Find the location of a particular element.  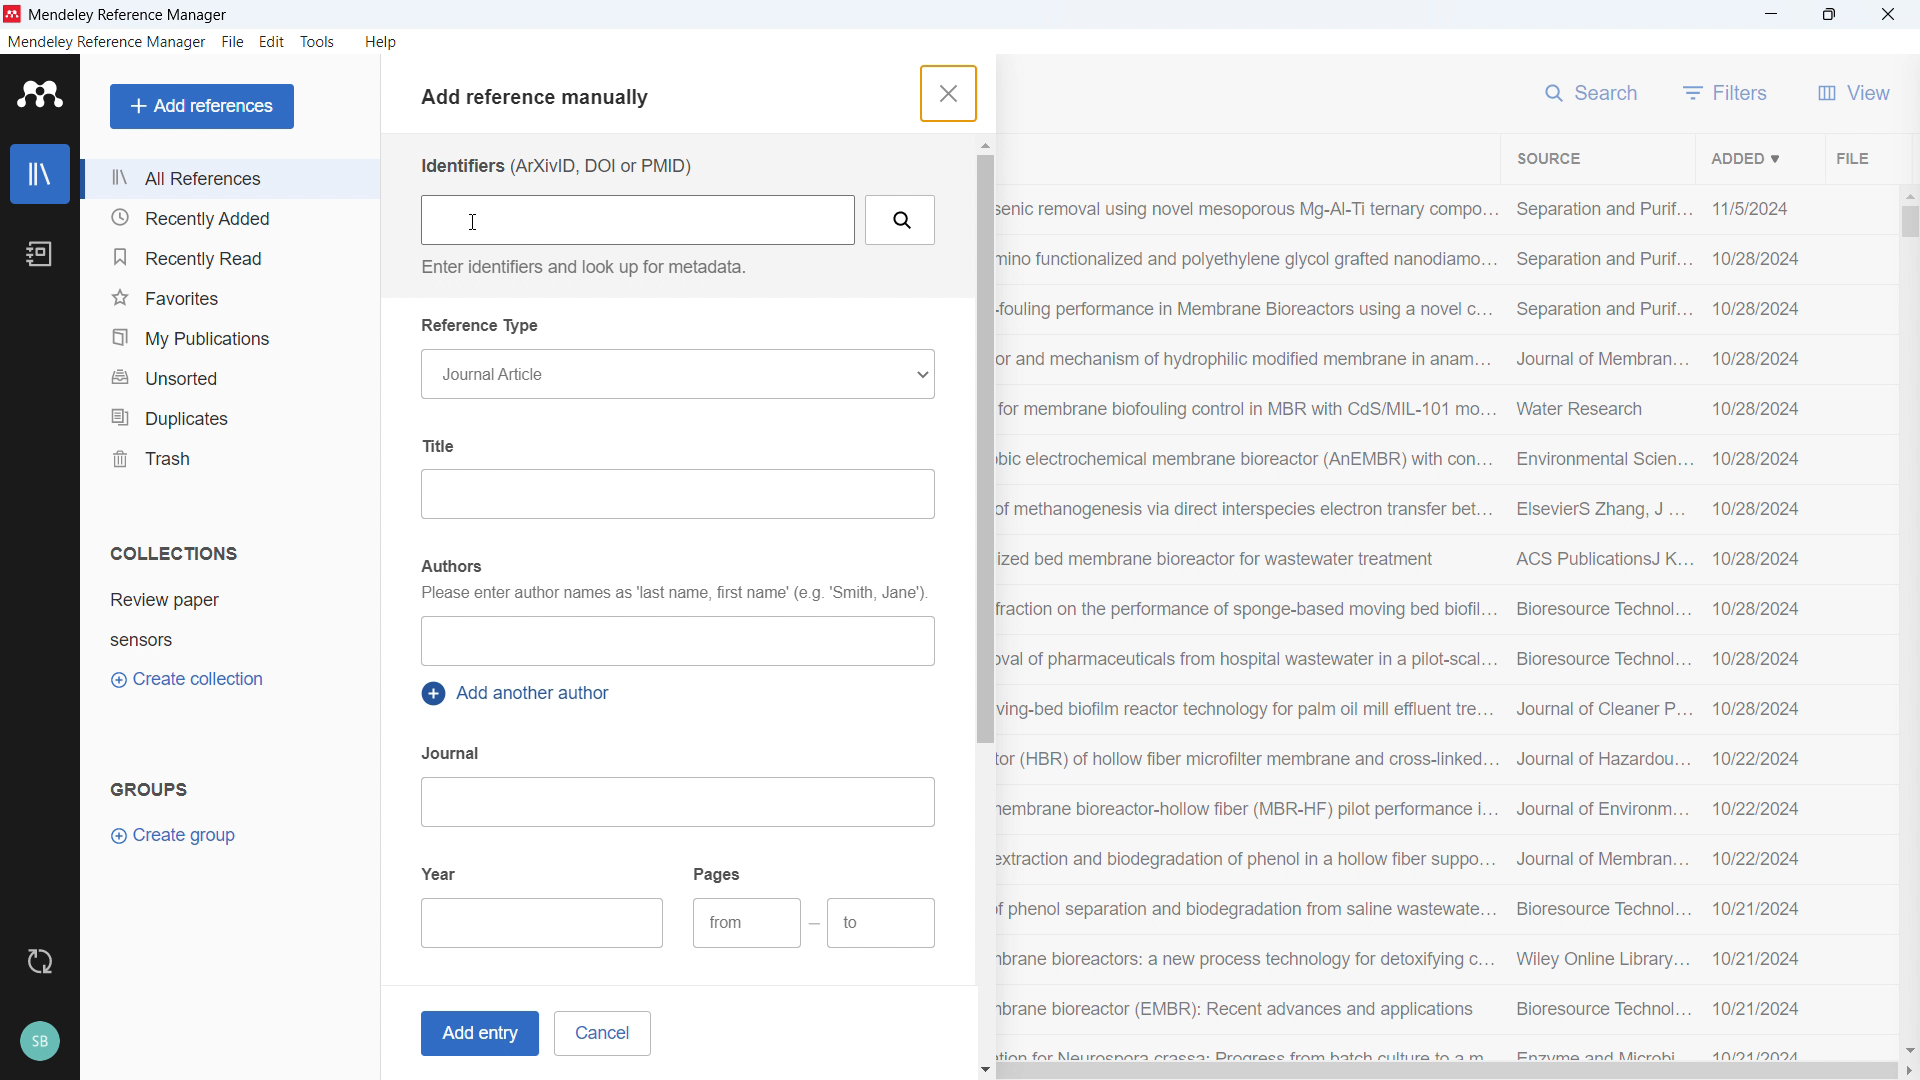

Add references  is located at coordinates (203, 106).